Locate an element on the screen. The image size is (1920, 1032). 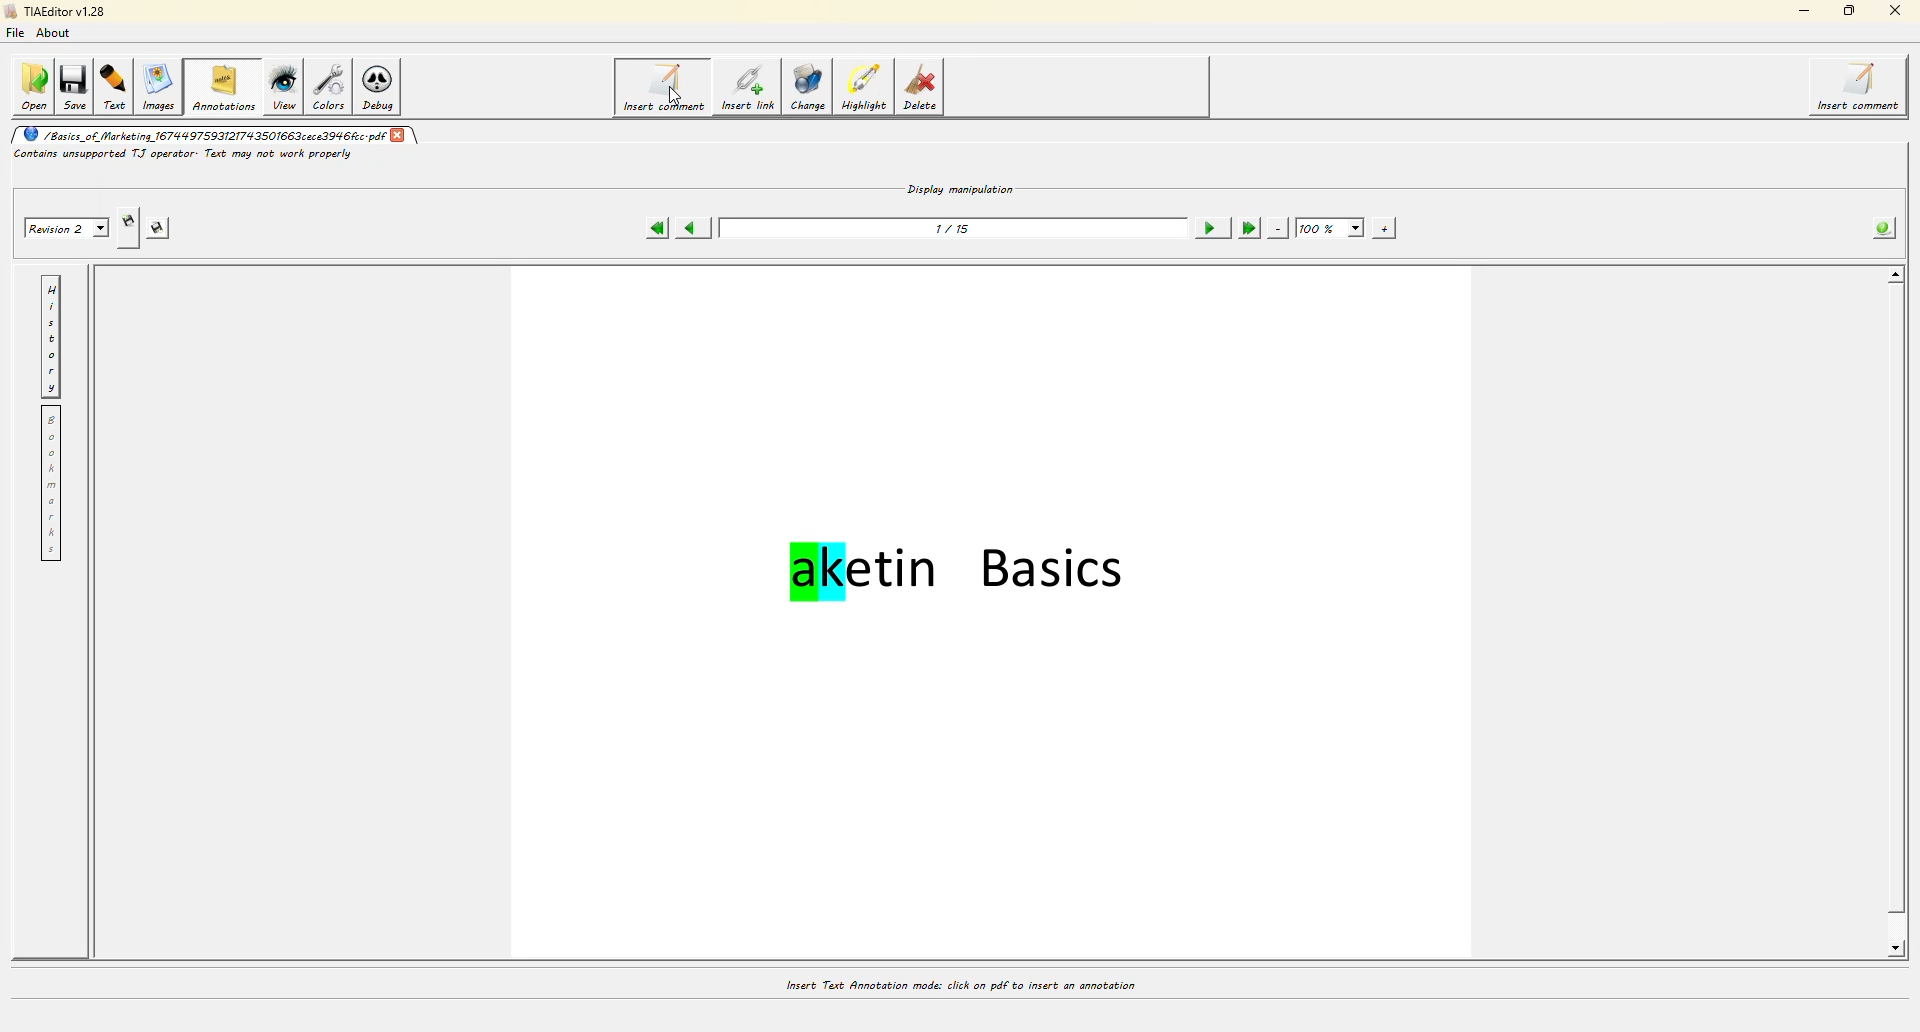
/Basics of Marketing 167999759312T793501663cece3996c.pdf is located at coordinates (201, 134).